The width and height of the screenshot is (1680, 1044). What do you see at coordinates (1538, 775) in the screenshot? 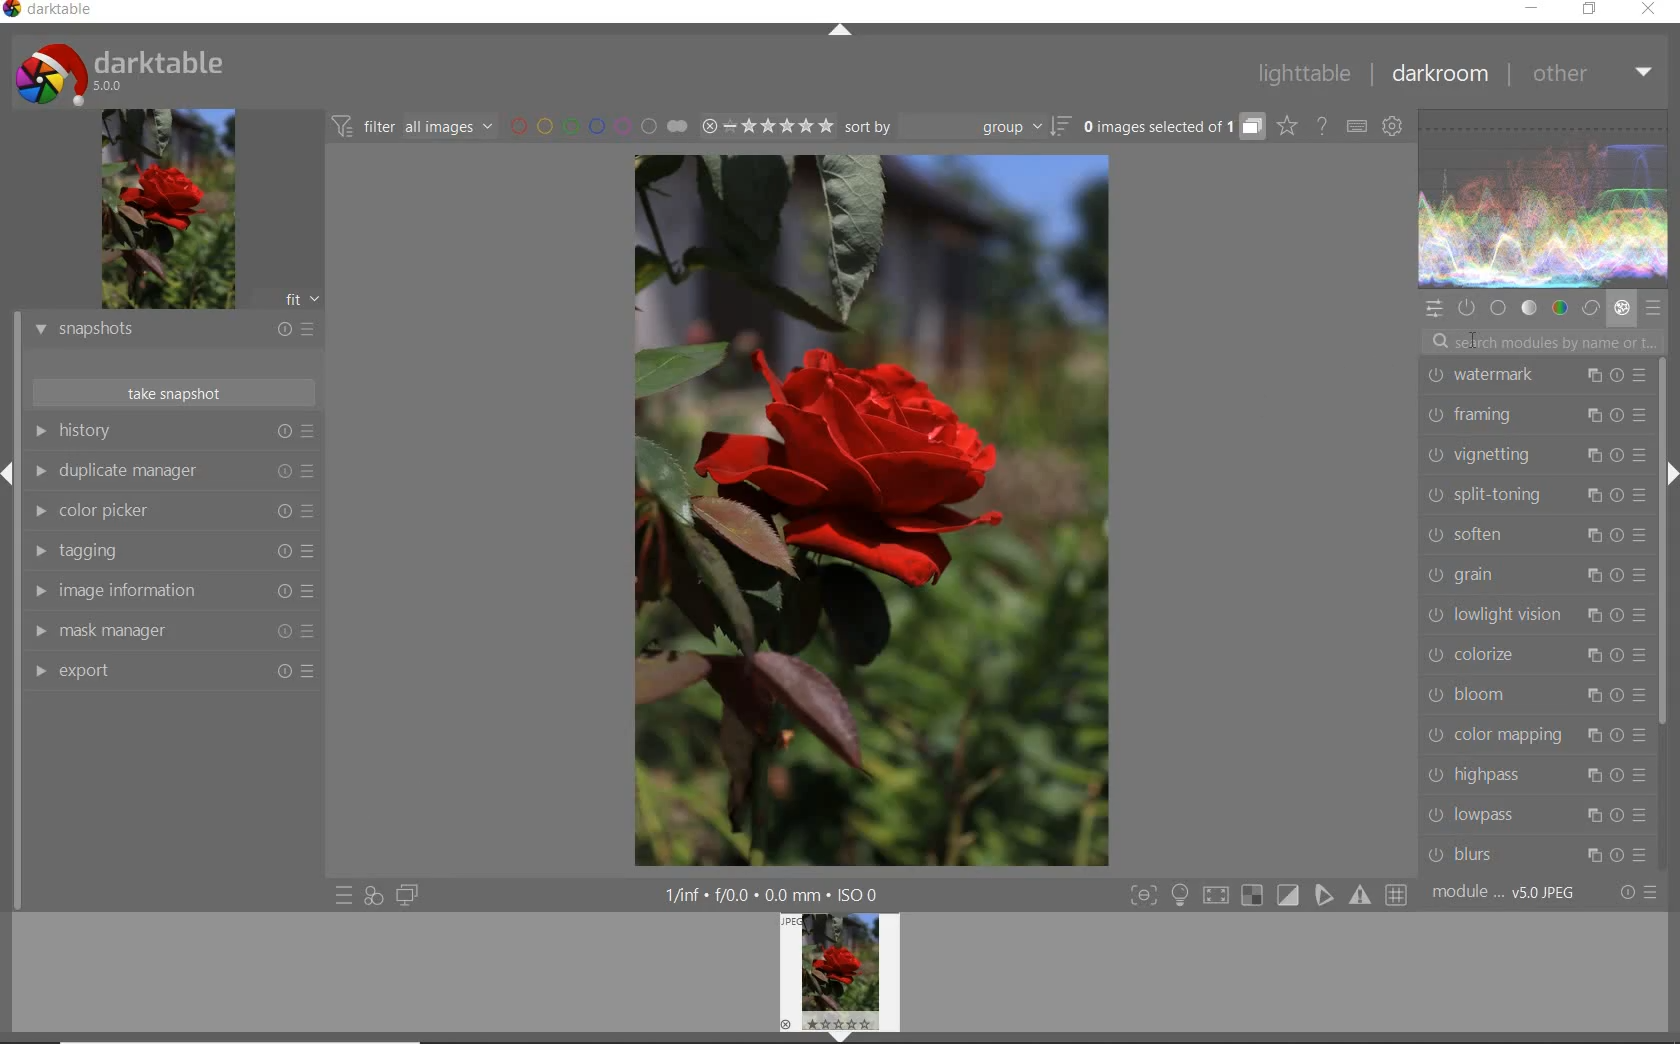
I see `highpass` at bounding box center [1538, 775].